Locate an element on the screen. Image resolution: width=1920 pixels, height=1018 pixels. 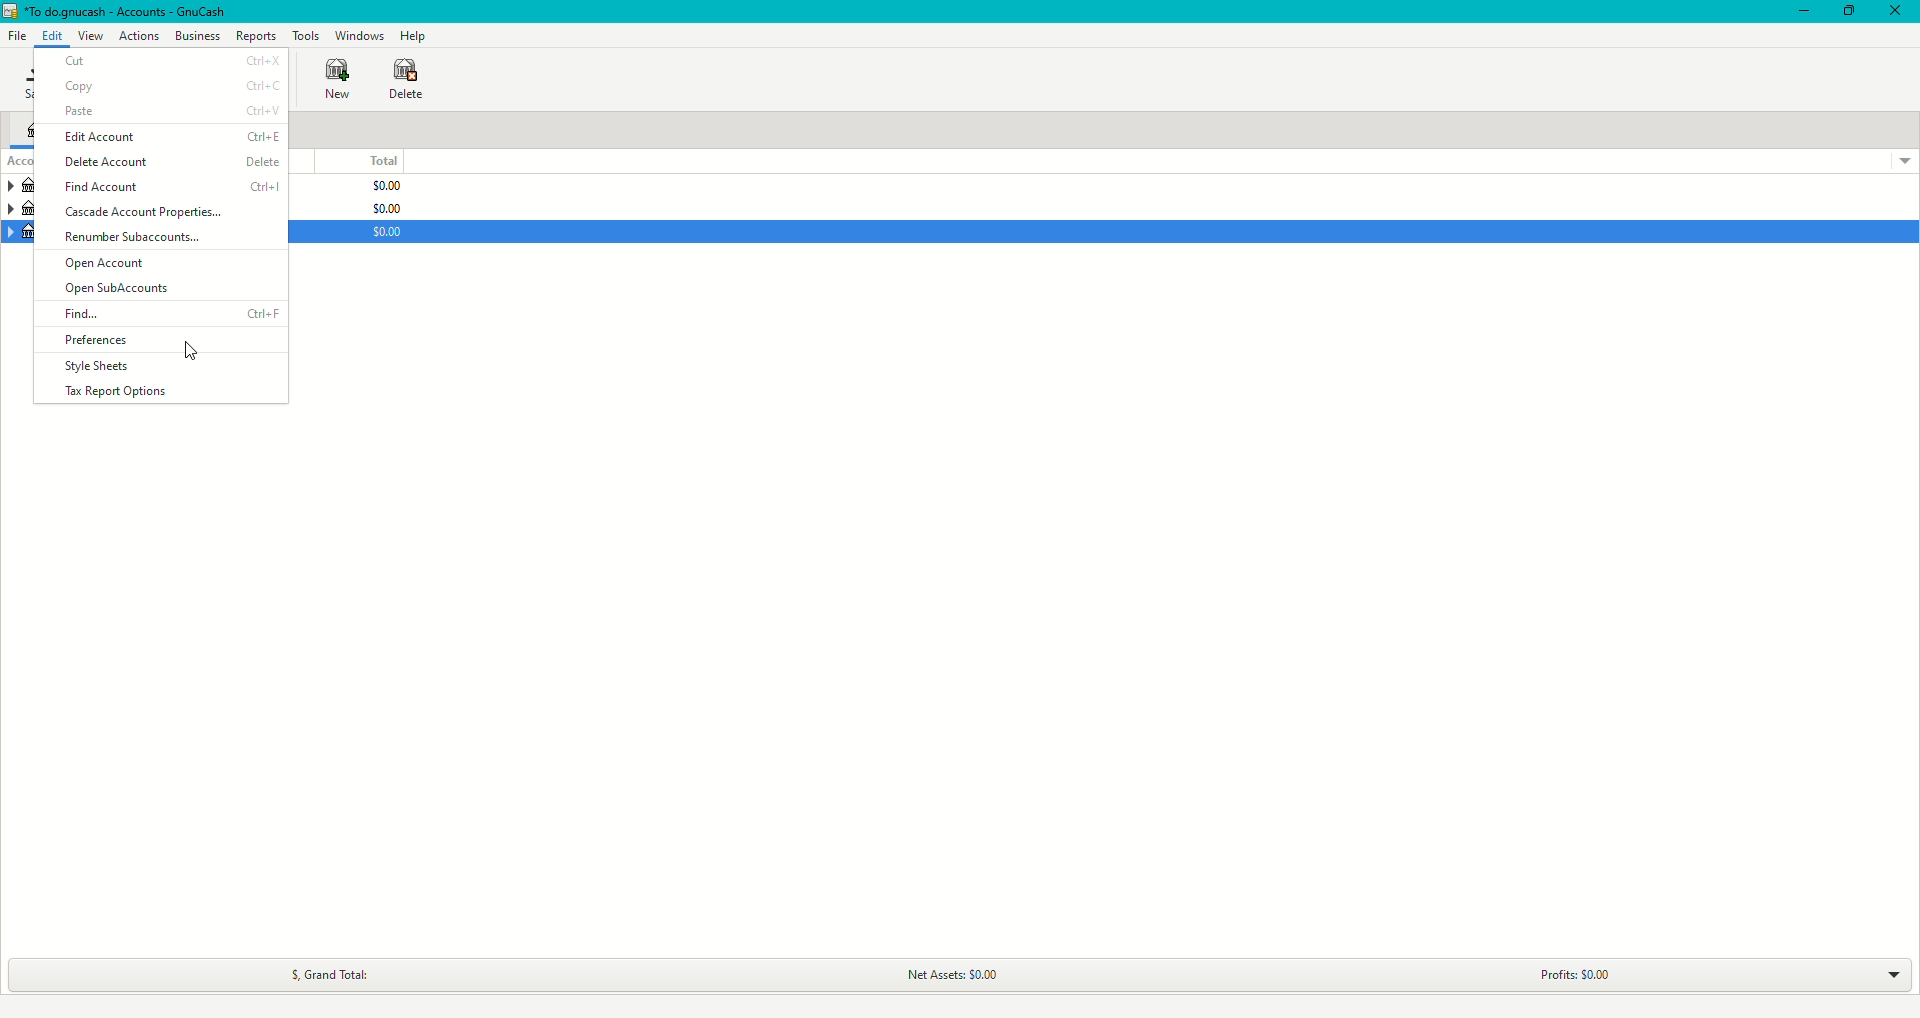
Minimize is located at coordinates (1805, 11).